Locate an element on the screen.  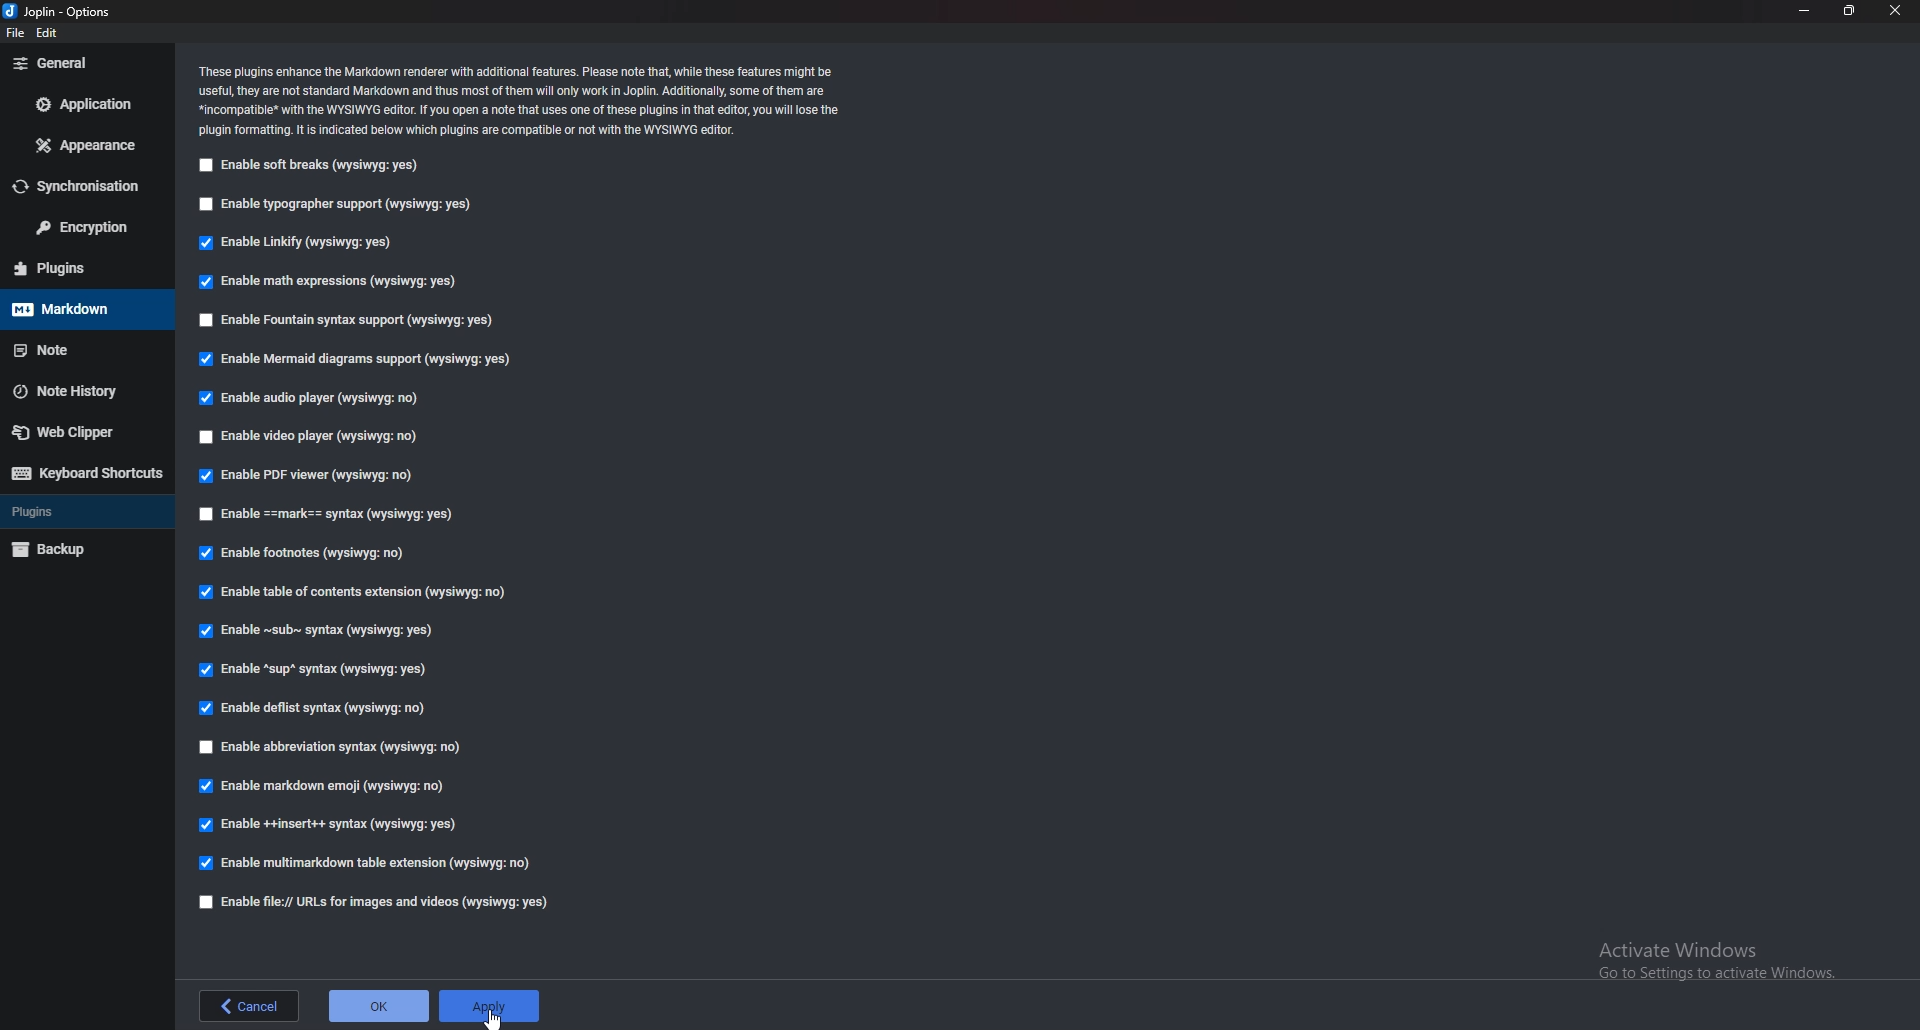
Enable linkify (wysiqyg:yes) is located at coordinates (301, 244).